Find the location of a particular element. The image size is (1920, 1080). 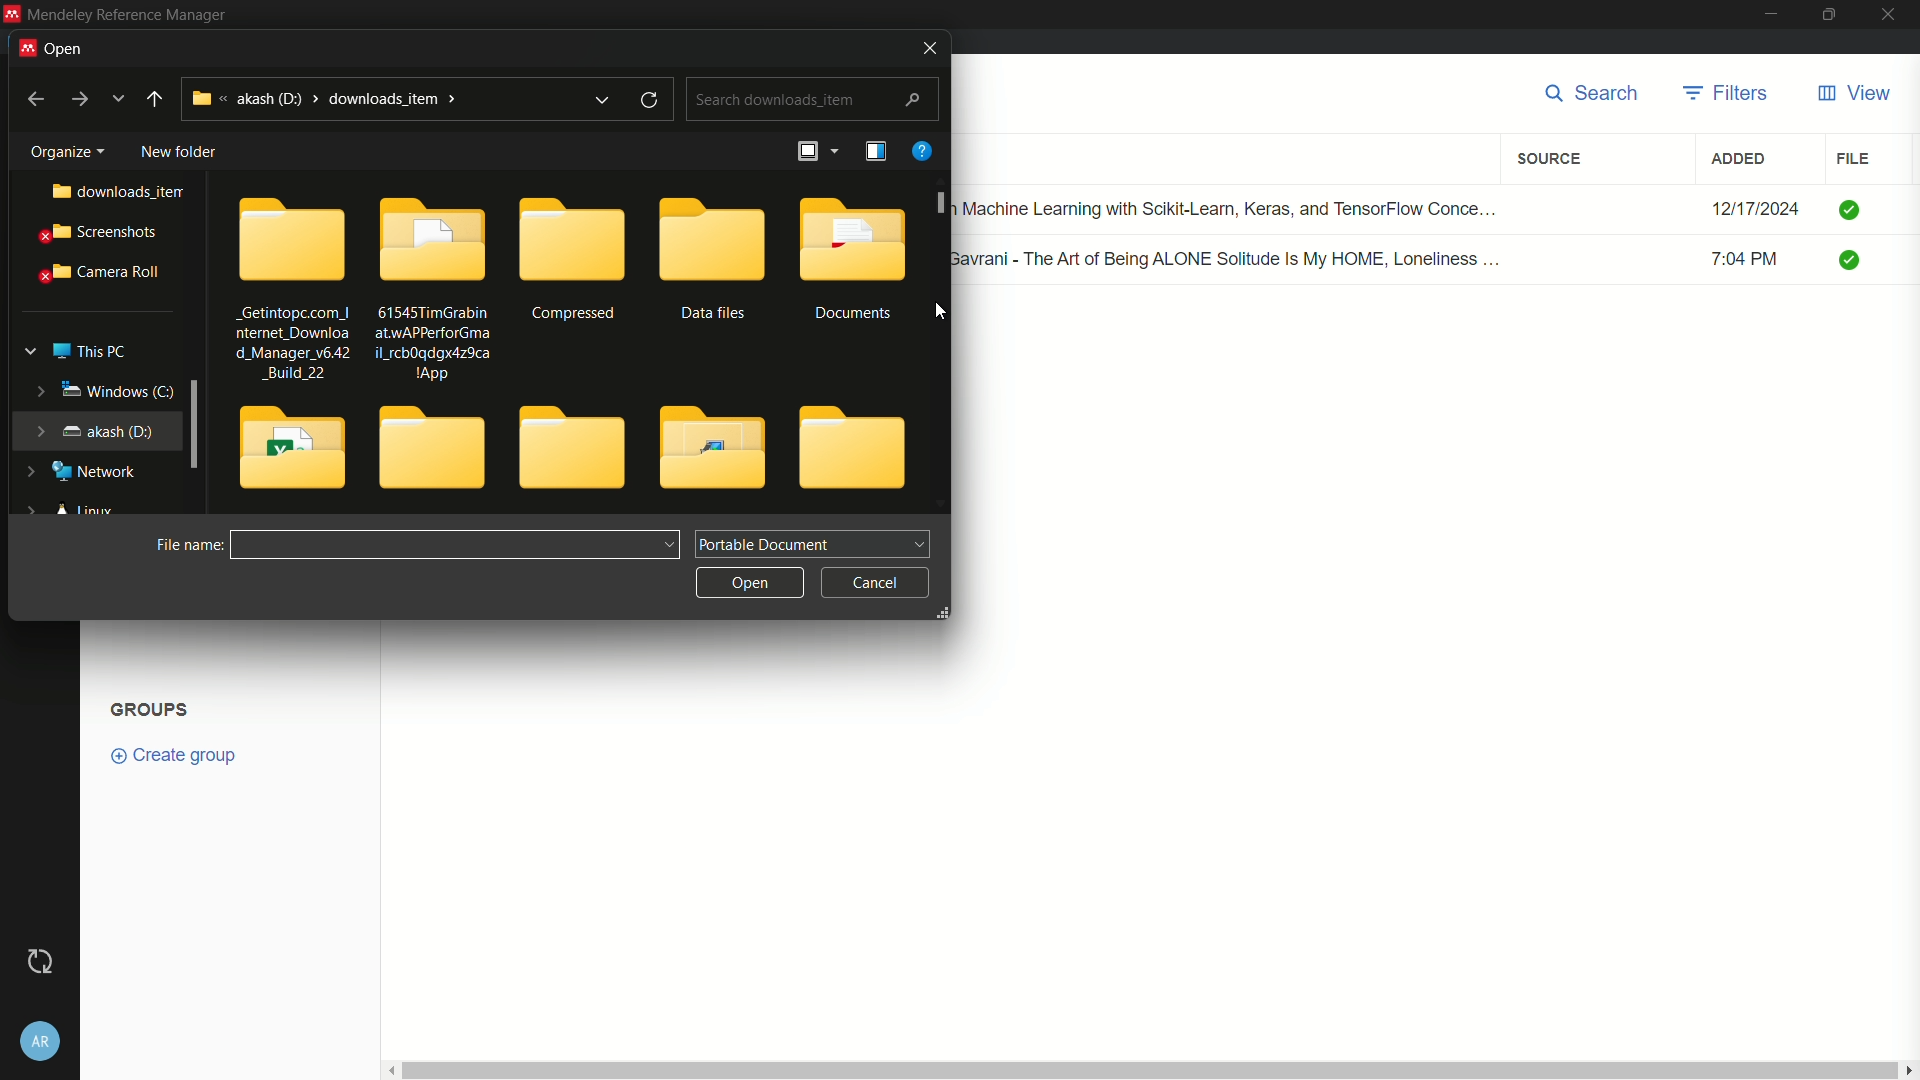

check is located at coordinates (1852, 208).